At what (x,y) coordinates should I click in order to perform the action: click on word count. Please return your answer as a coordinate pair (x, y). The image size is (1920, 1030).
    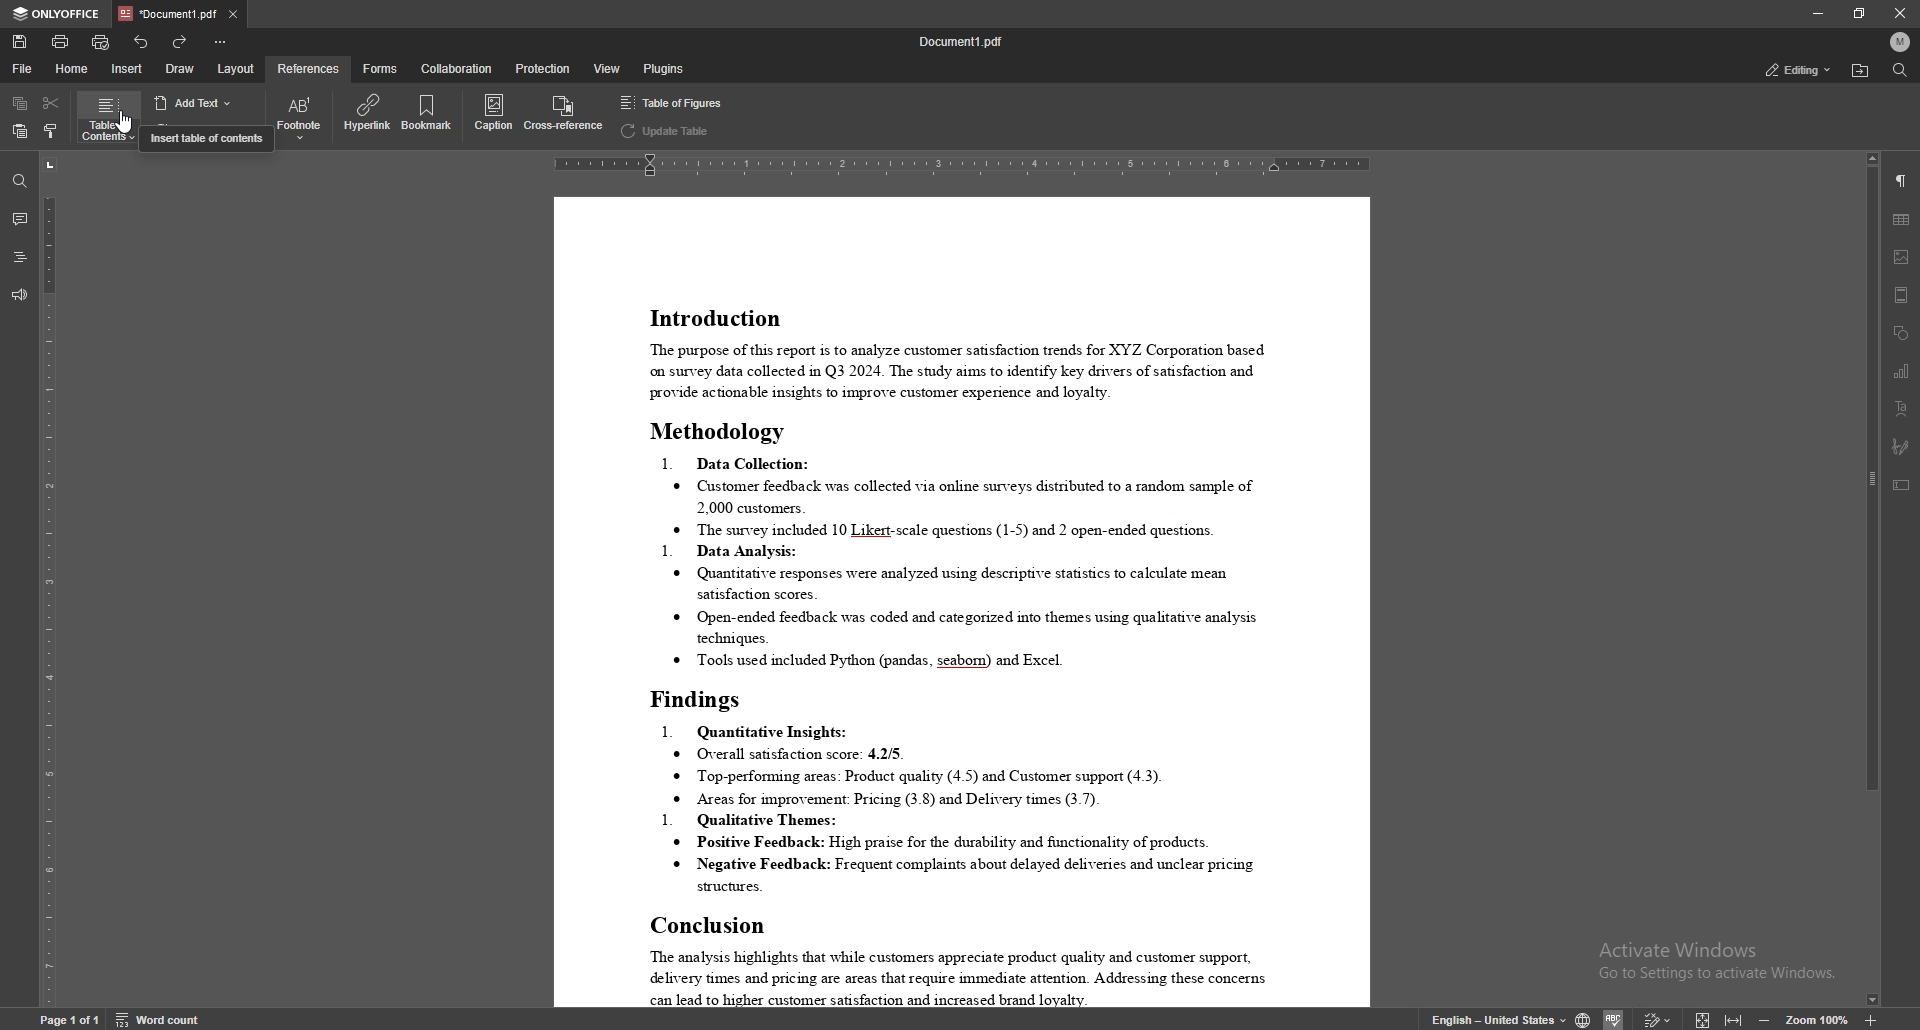
    Looking at the image, I should click on (159, 1018).